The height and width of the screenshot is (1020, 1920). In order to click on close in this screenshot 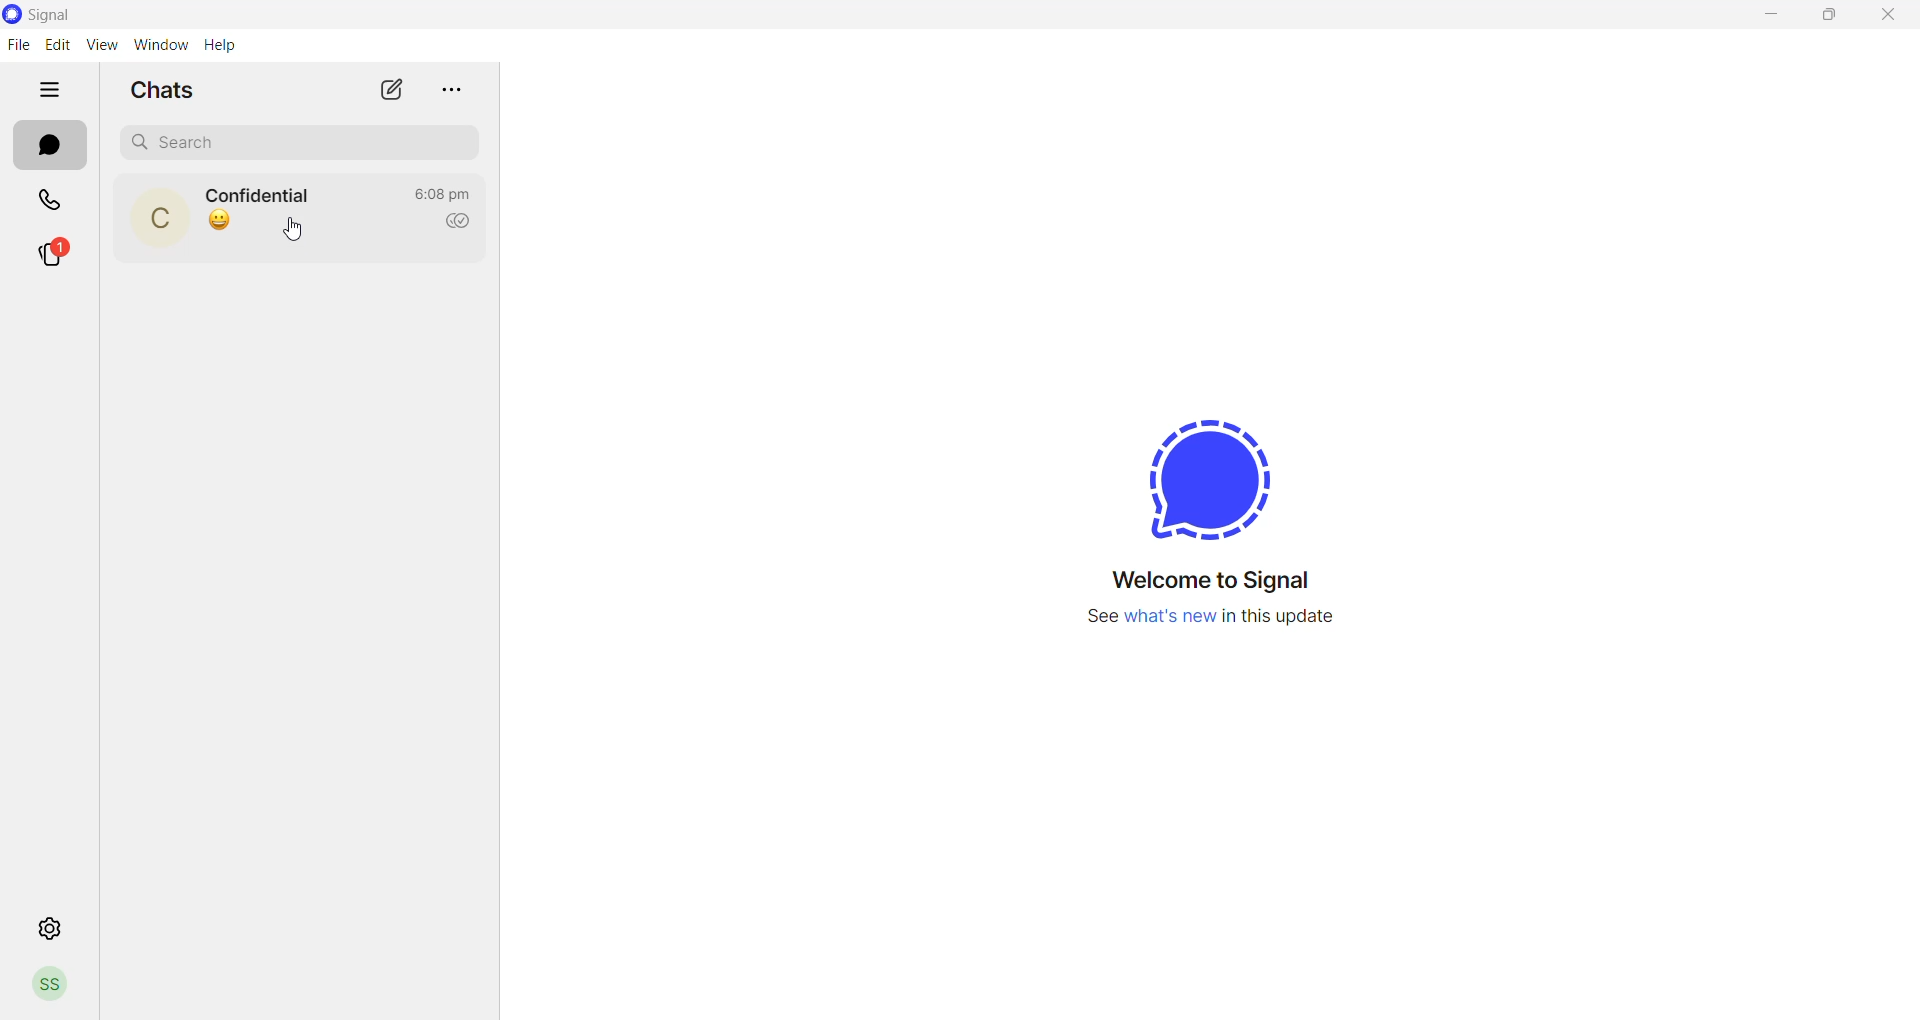, I will do `click(1896, 15)`.